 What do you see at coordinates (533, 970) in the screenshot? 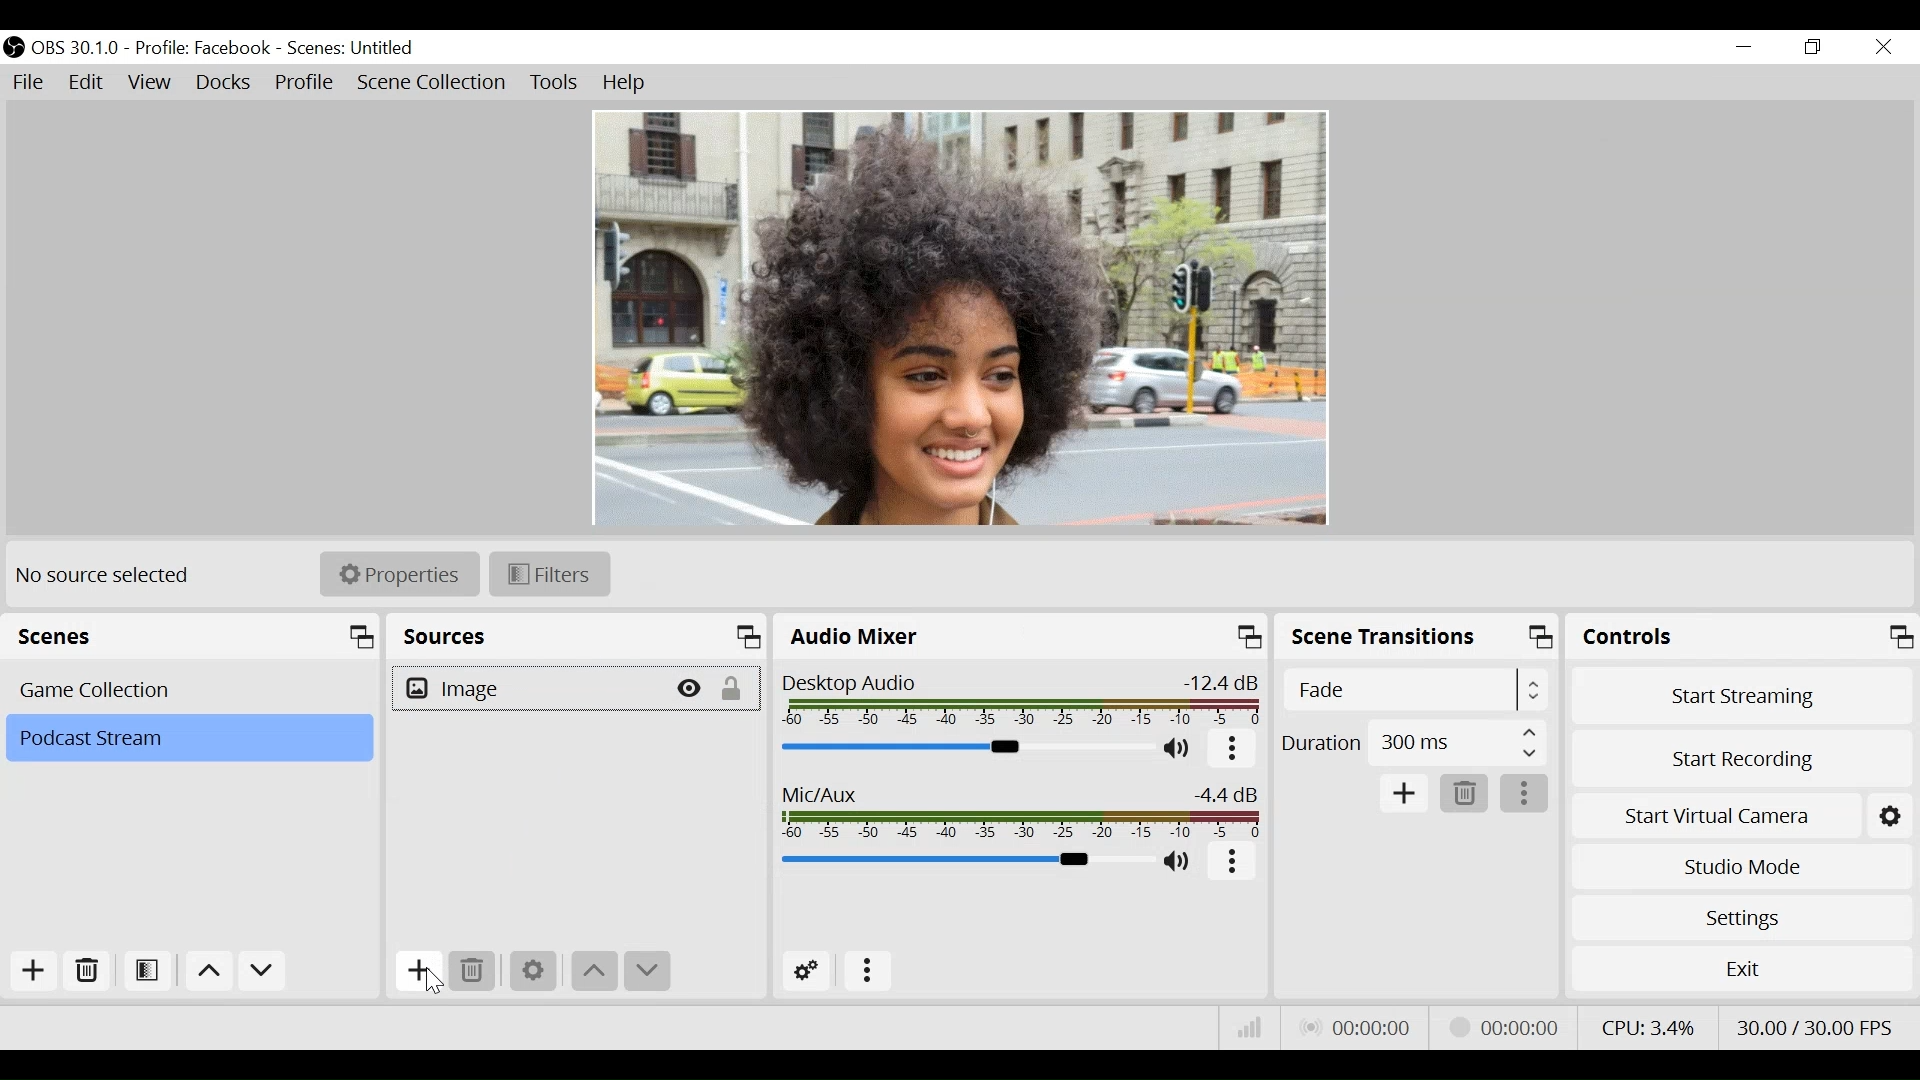
I see `Settings` at bounding box center [533, 970].